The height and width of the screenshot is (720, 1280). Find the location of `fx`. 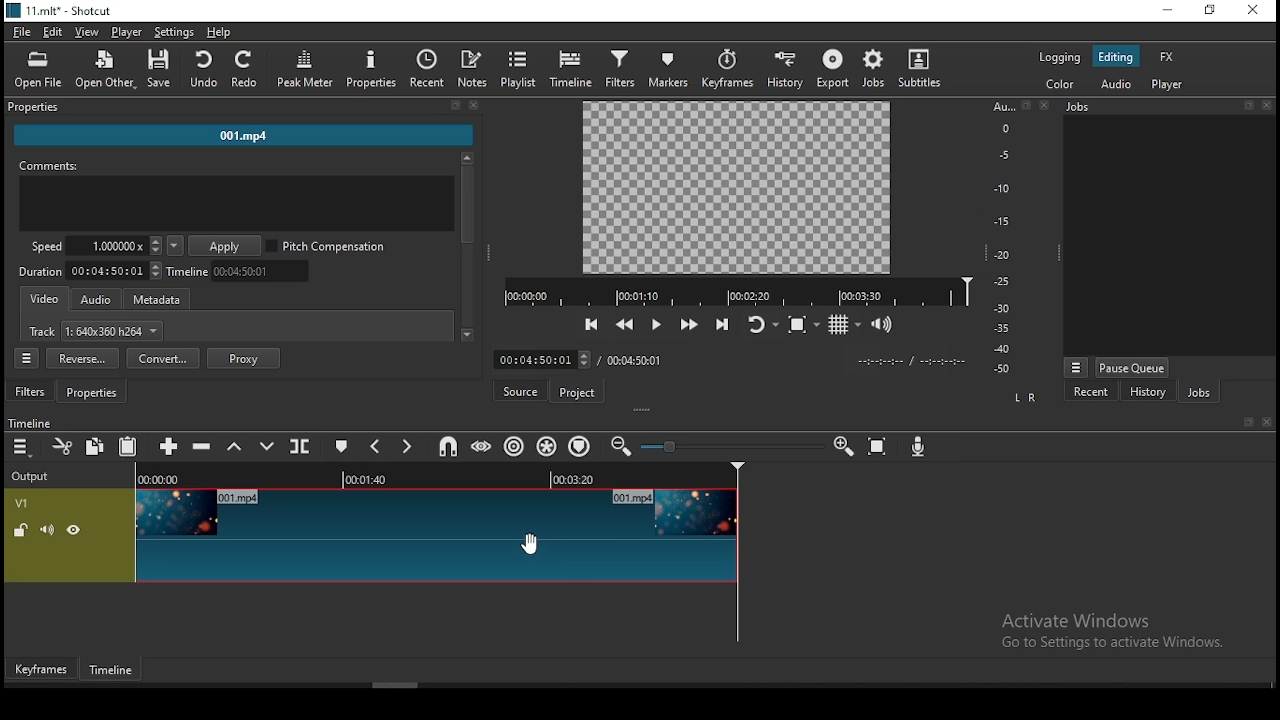

fx is located at coordinates (1167, 57).